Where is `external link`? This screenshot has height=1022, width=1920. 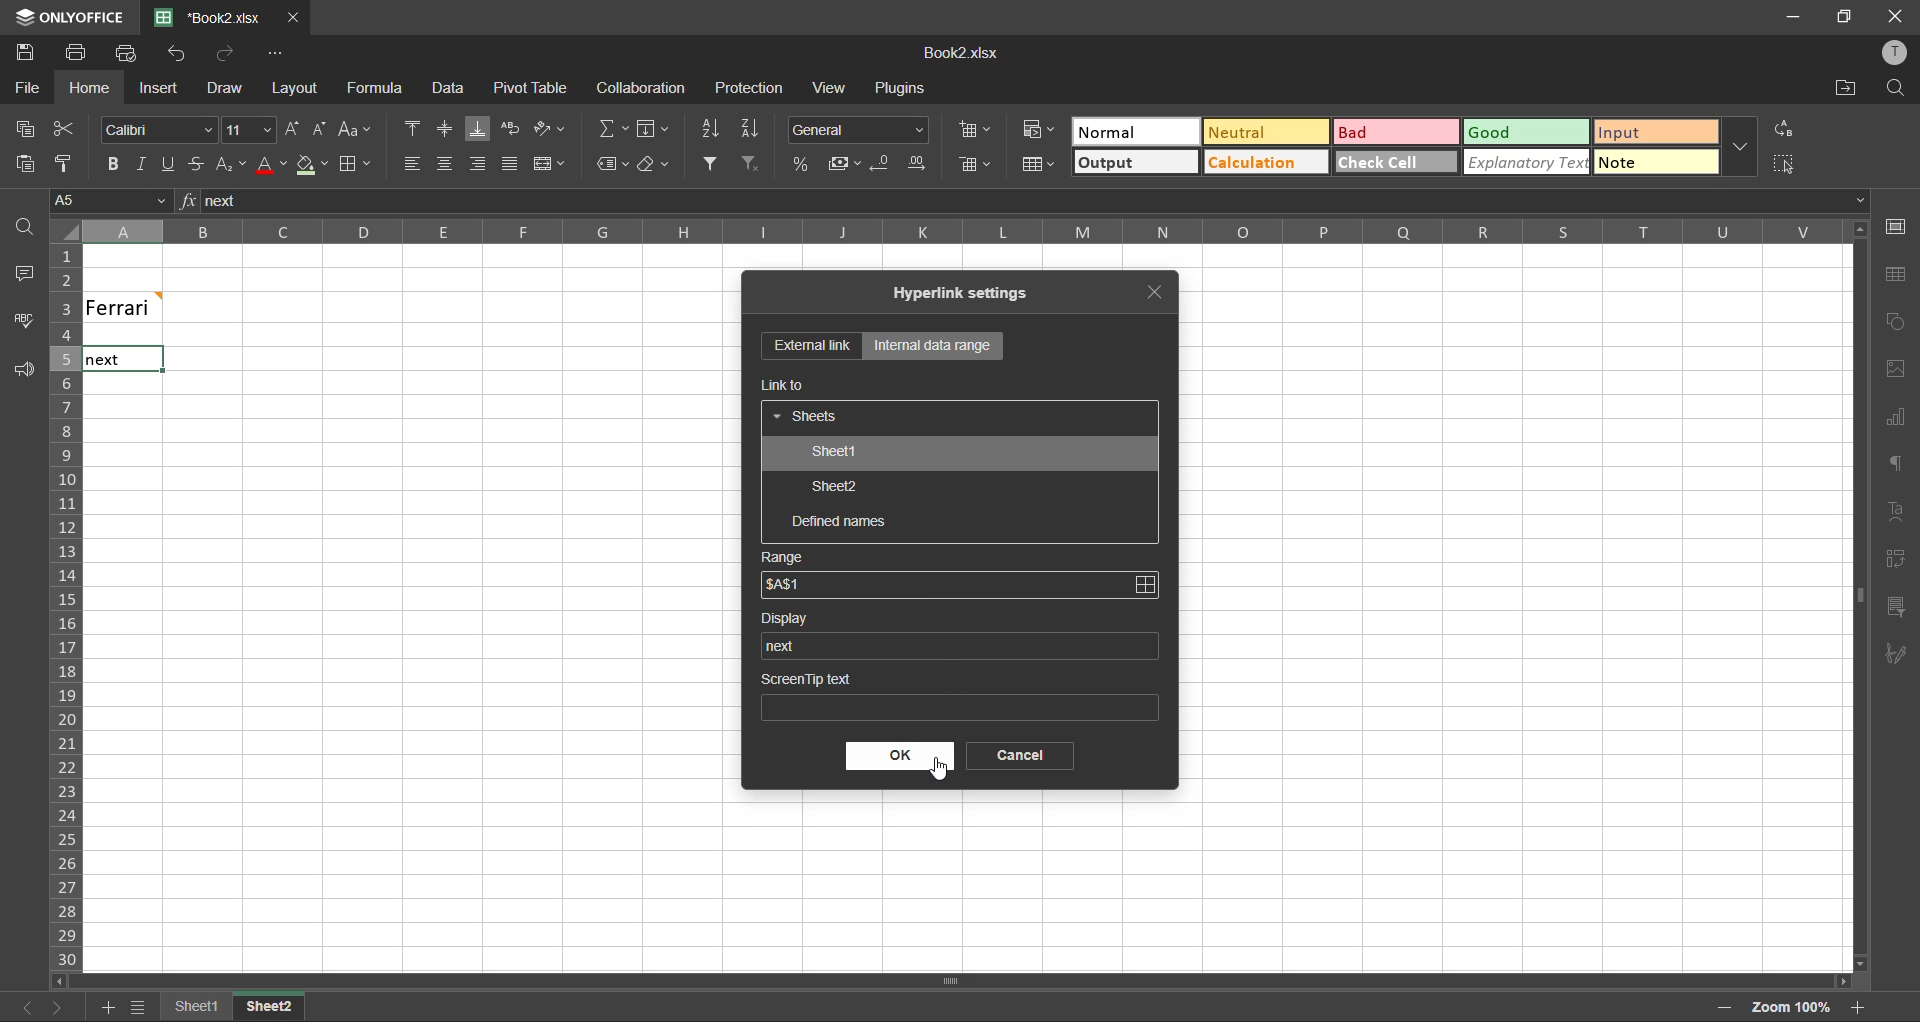
external link is located at coordinates (812, 347).